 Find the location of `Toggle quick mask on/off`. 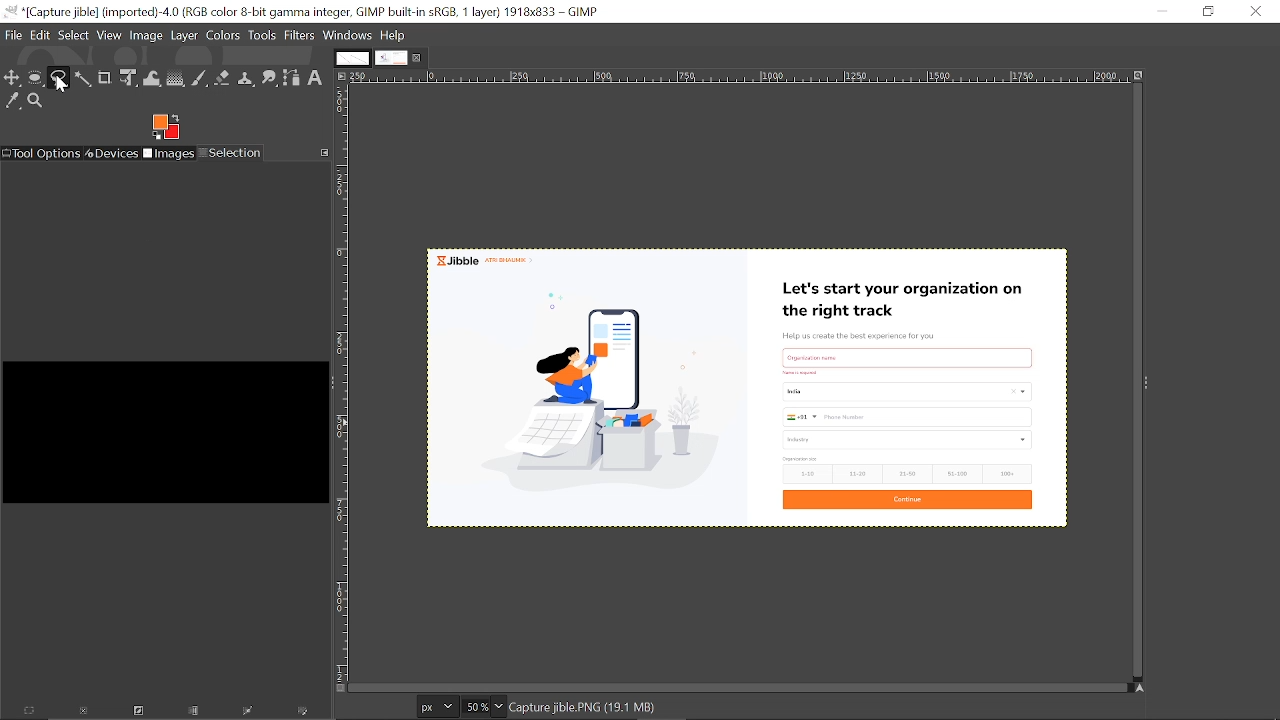

Toggle quick mask on/off is located at coordinates (339, 689).